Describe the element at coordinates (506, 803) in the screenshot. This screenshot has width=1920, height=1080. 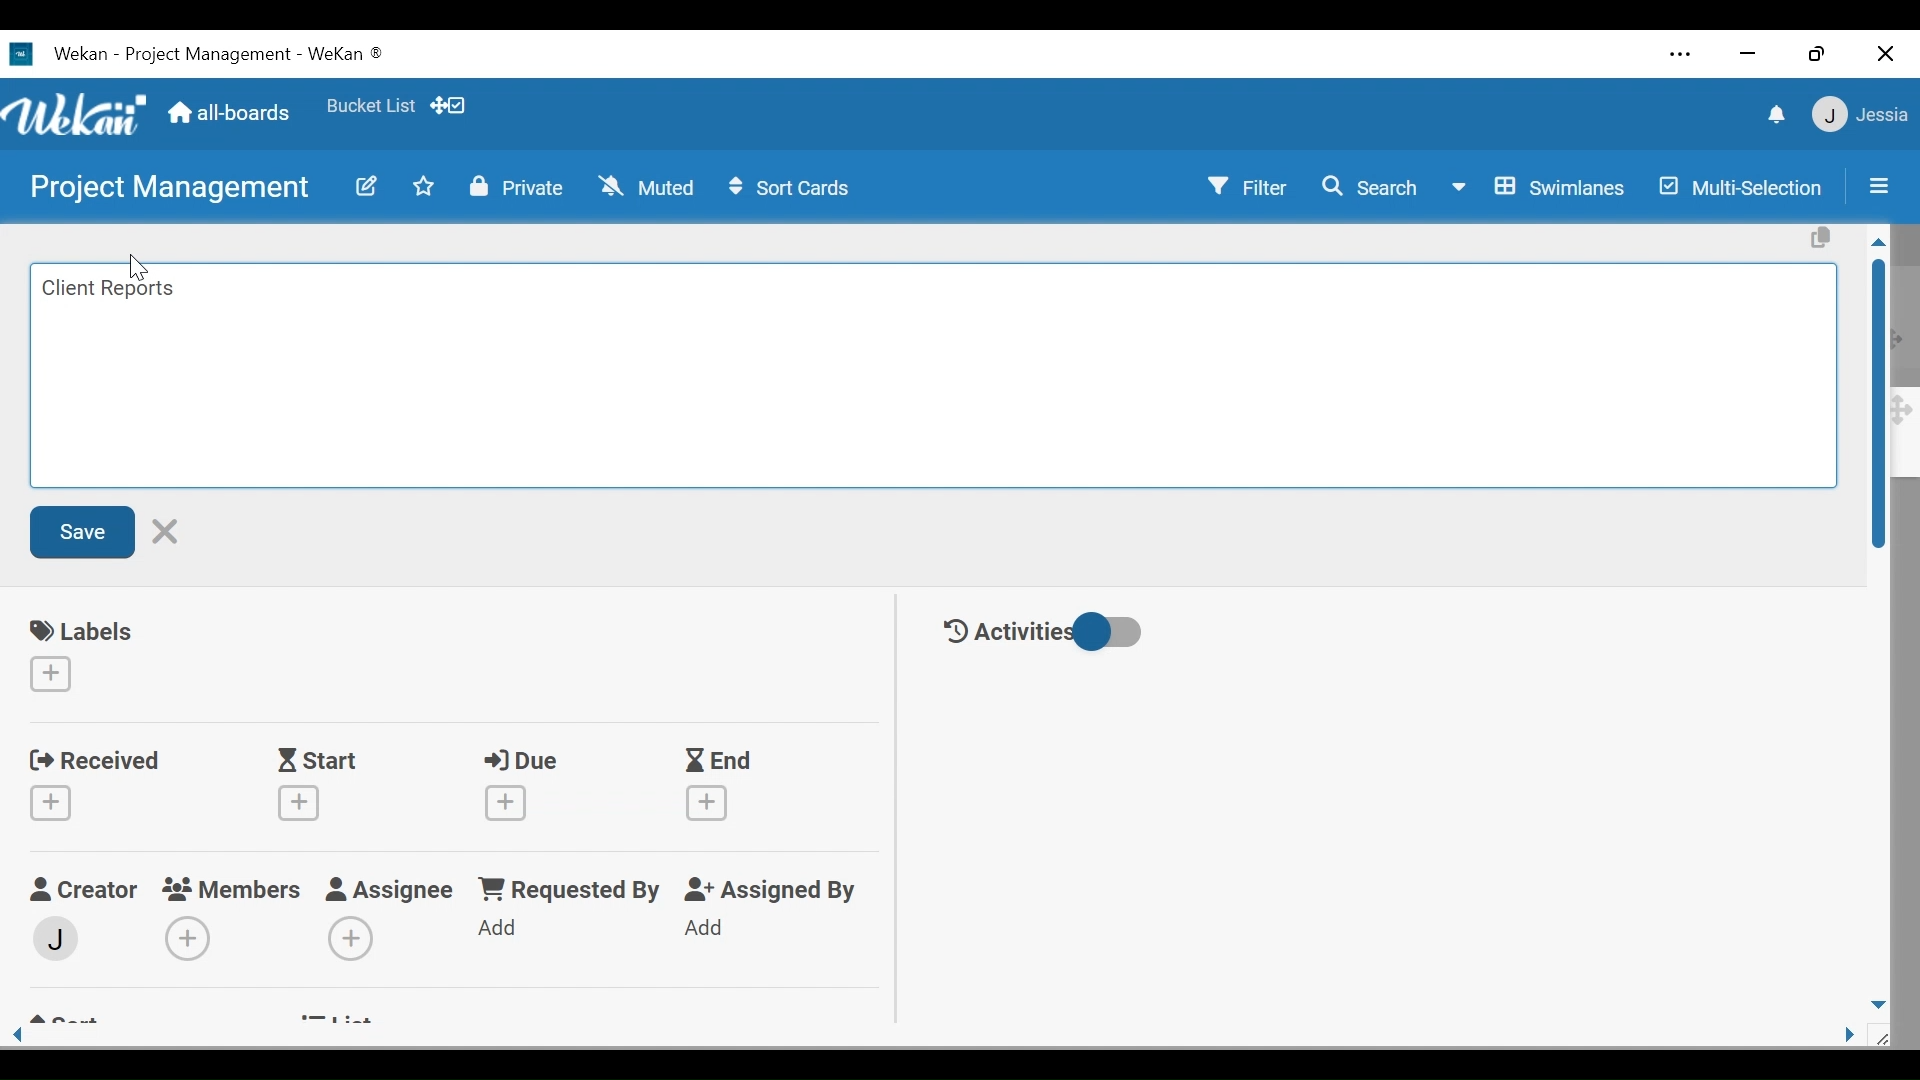
I see `Create due date ` at that location.